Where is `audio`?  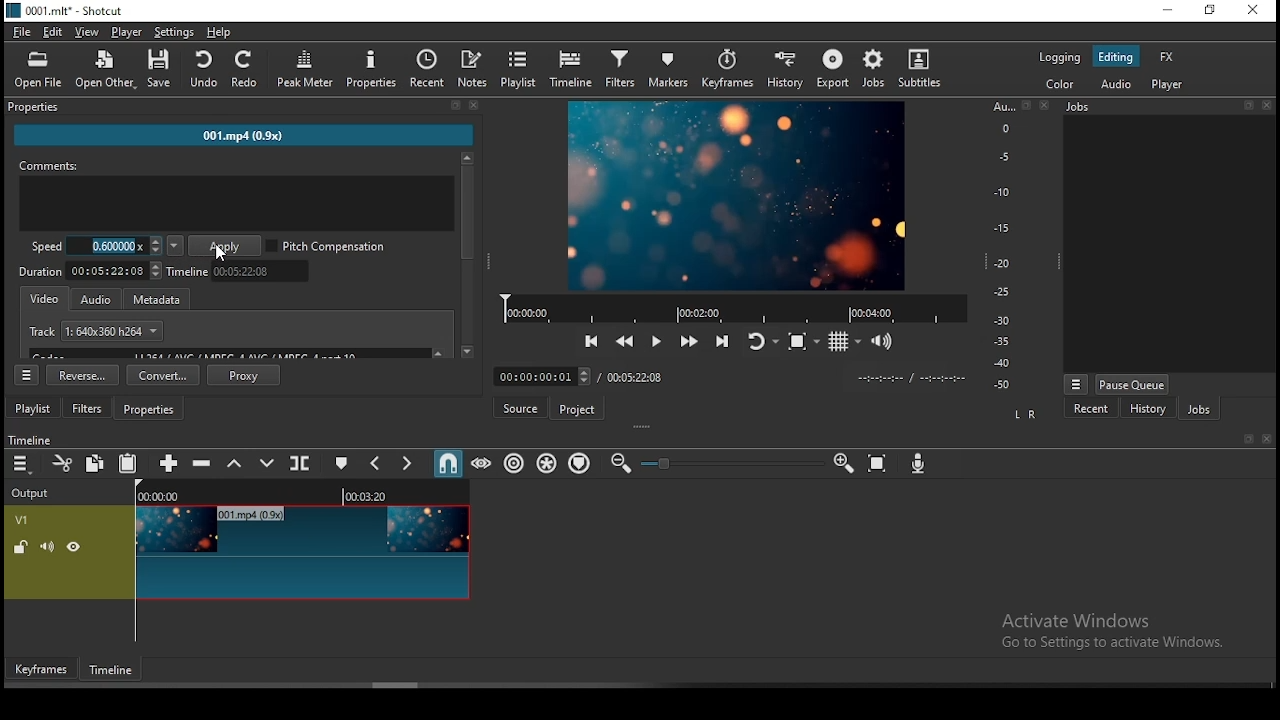
audio is located at coordinates (1113, 86).